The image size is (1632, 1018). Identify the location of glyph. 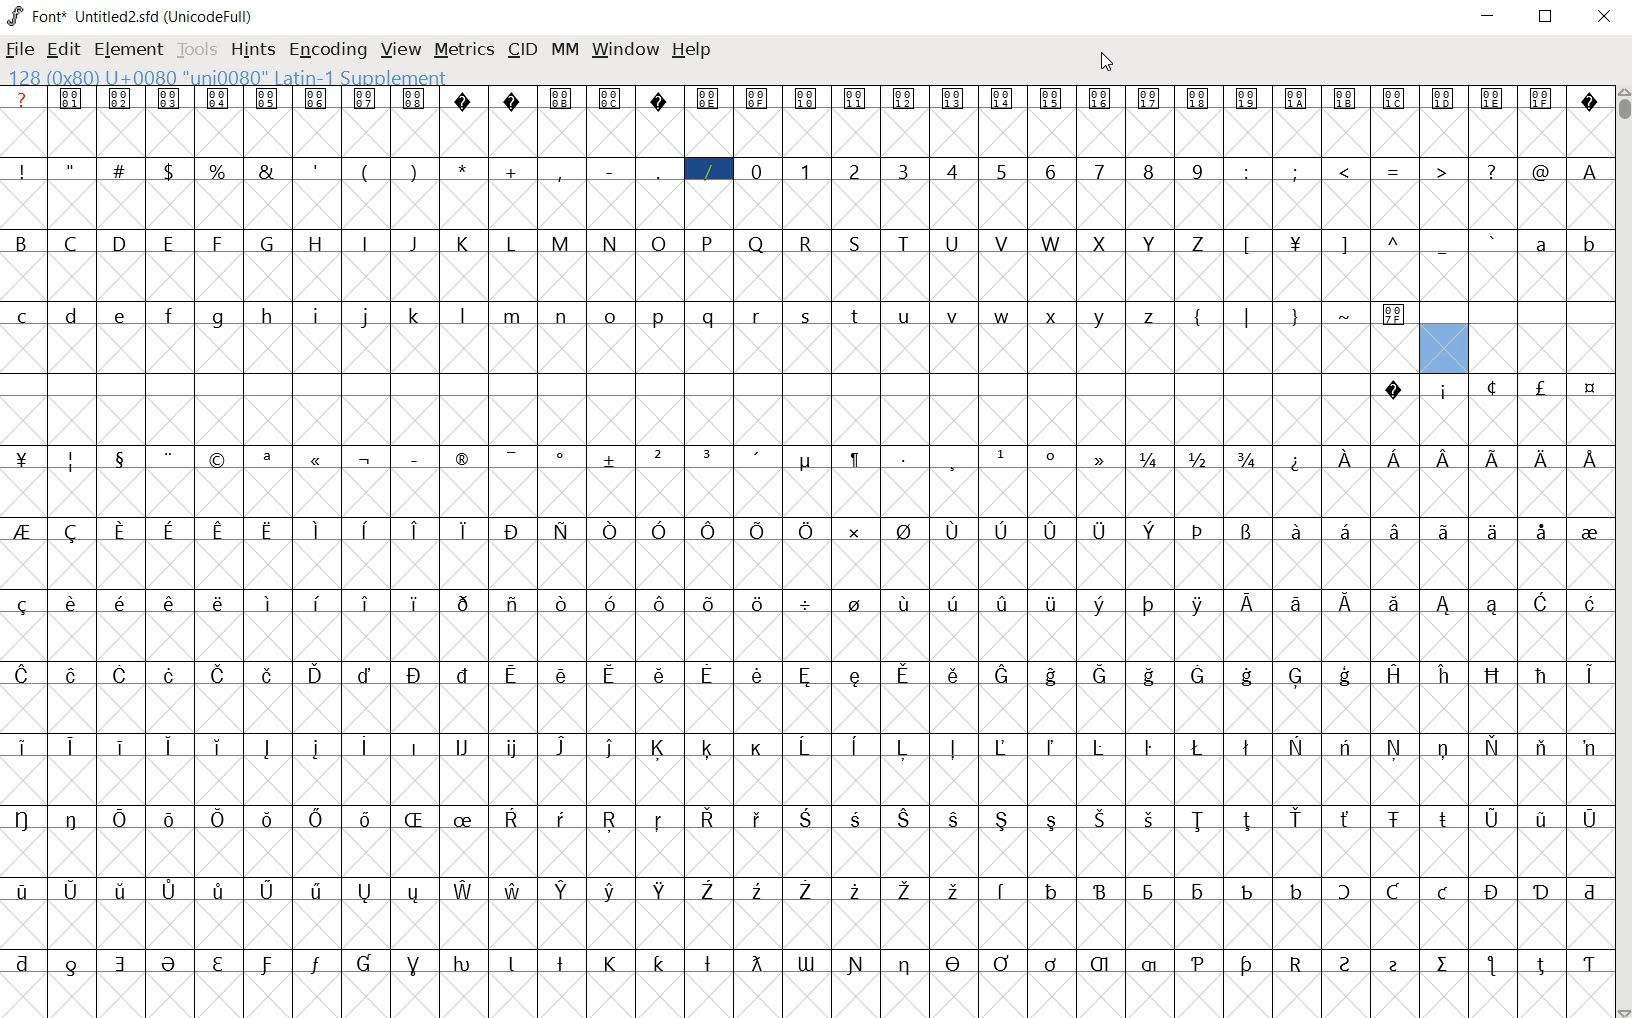
(1051, 243).